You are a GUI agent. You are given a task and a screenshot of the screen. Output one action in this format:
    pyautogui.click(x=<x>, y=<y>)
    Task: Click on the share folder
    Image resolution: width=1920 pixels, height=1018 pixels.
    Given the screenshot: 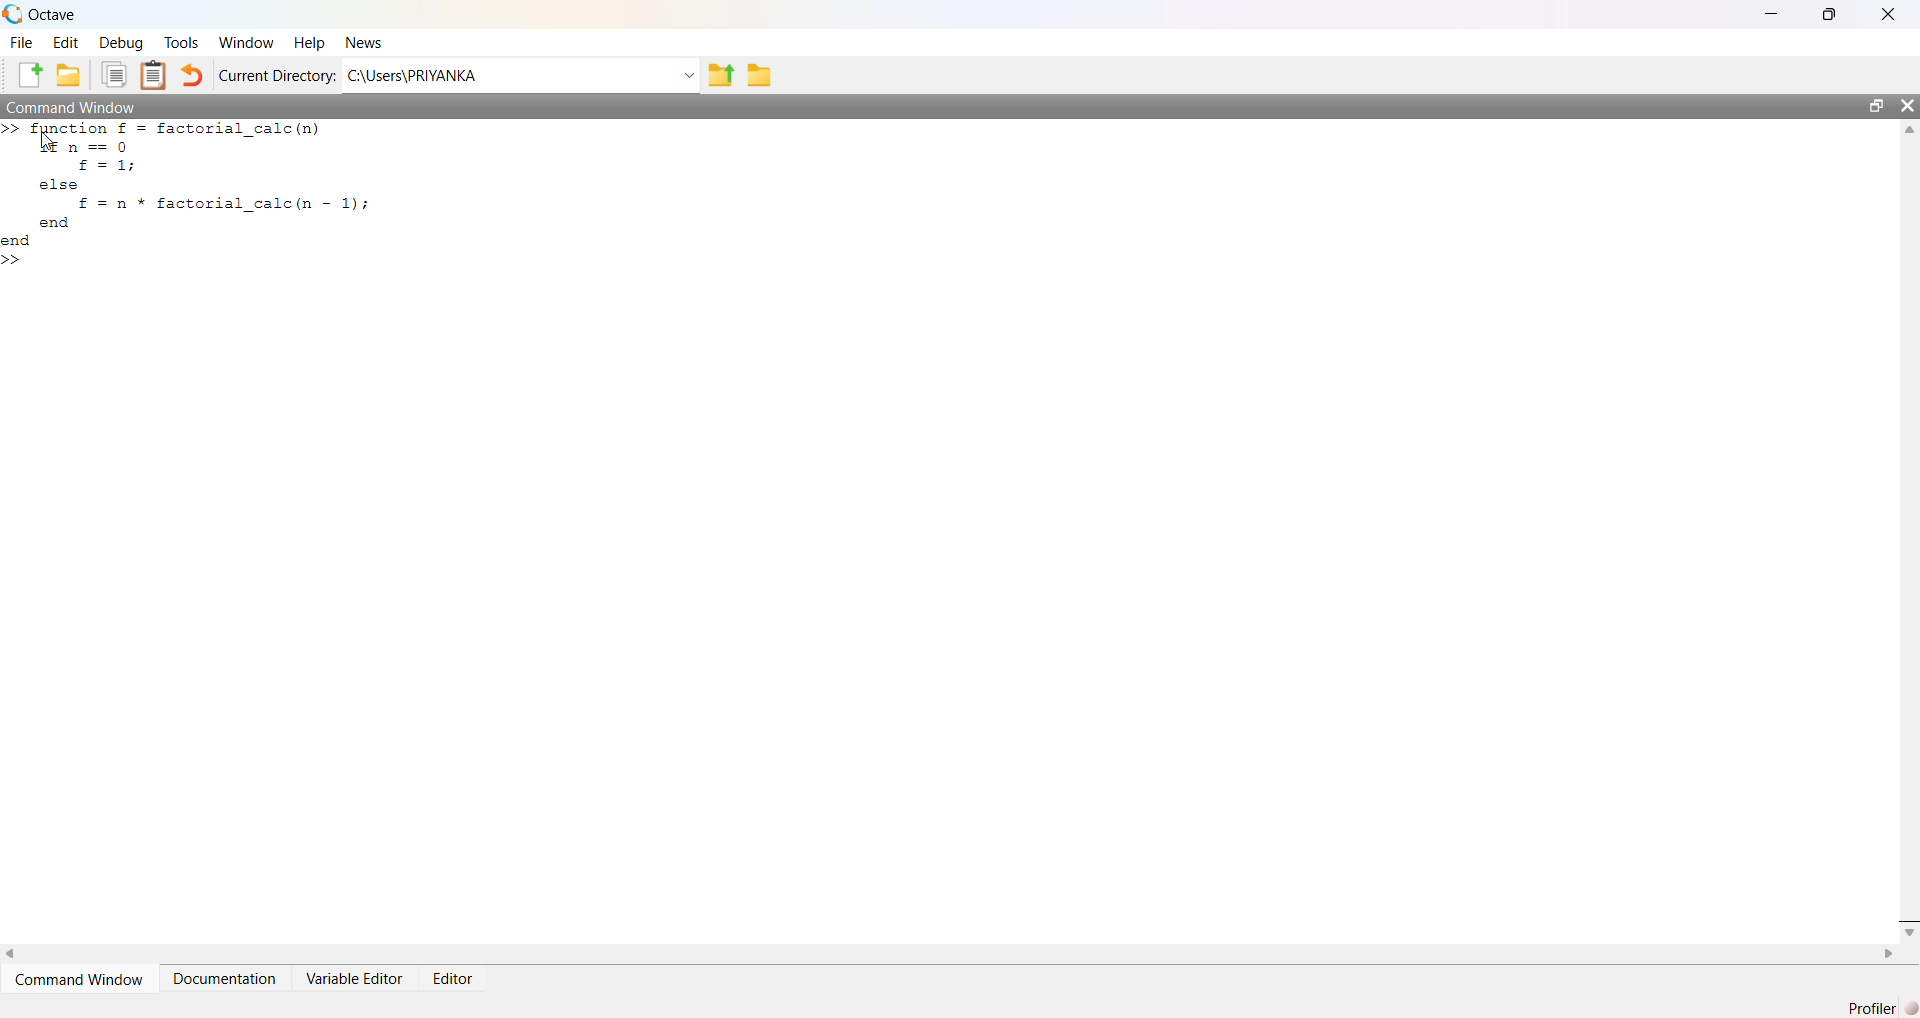 What is the action you would take?
    pyautogui.click(x=720, y=76)
    